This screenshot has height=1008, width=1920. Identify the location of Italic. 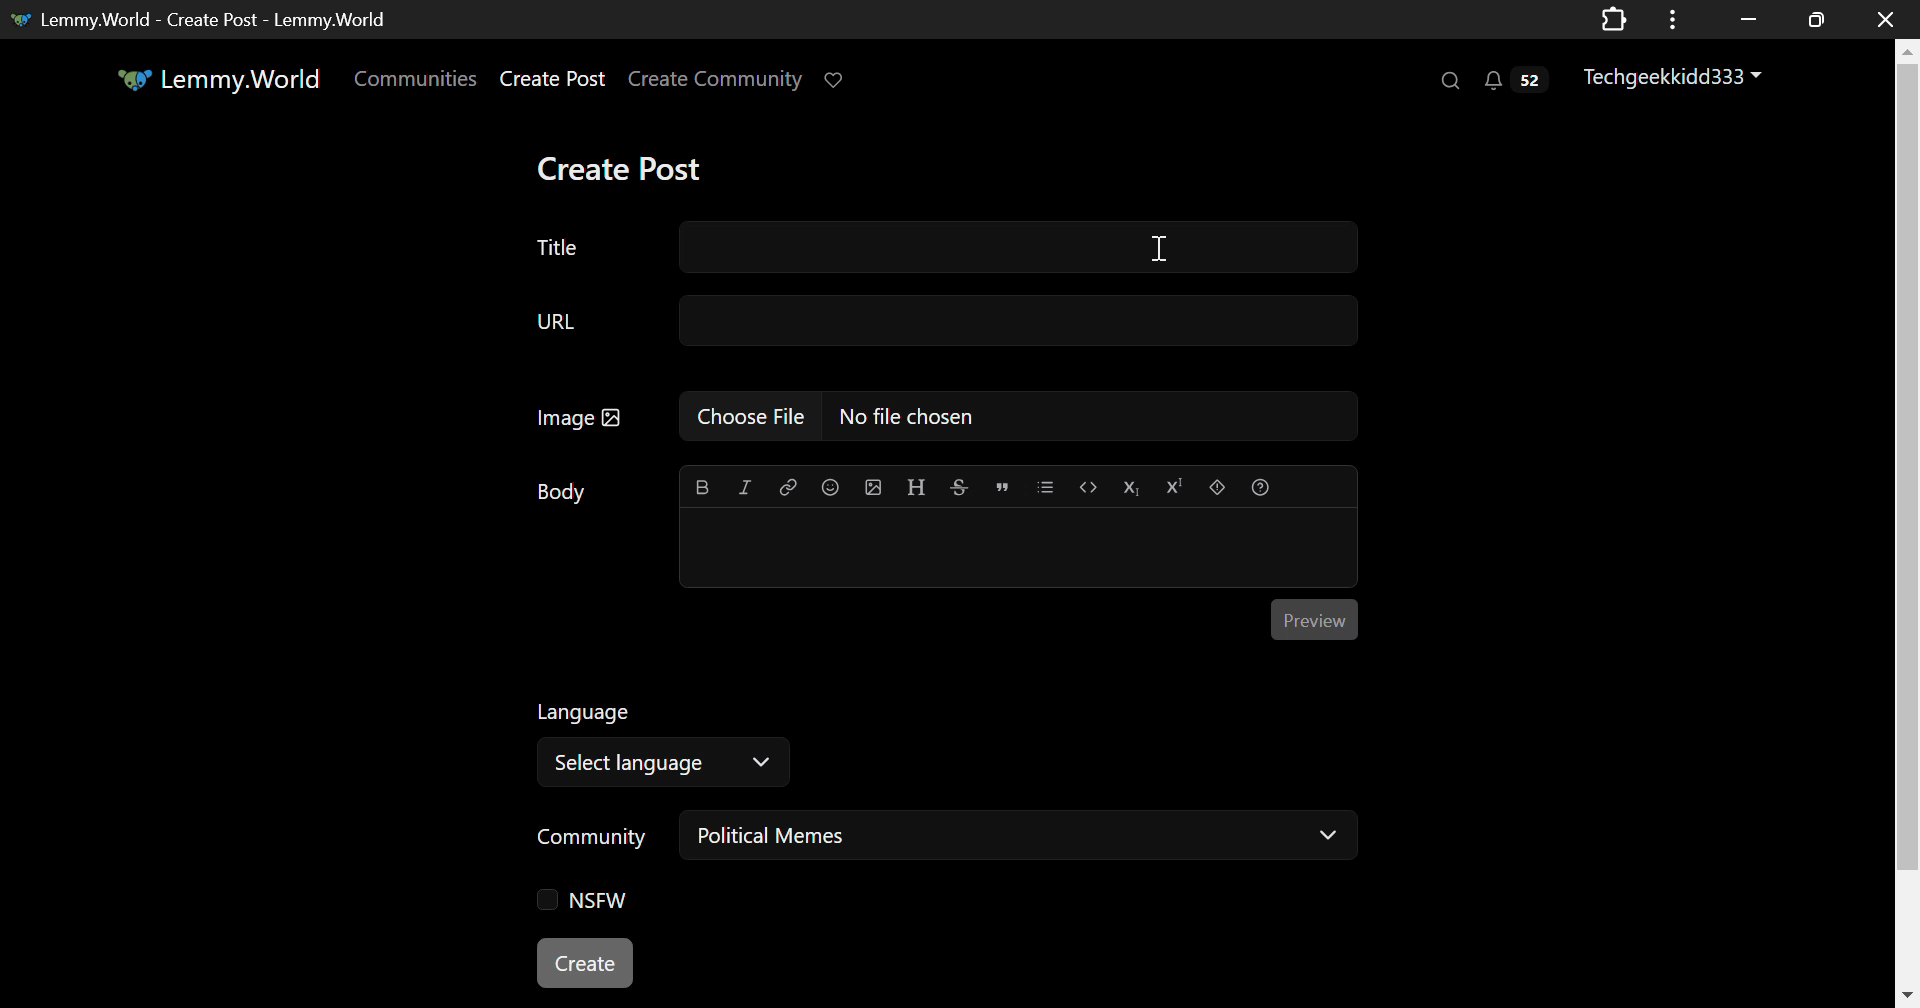
(744, 485).